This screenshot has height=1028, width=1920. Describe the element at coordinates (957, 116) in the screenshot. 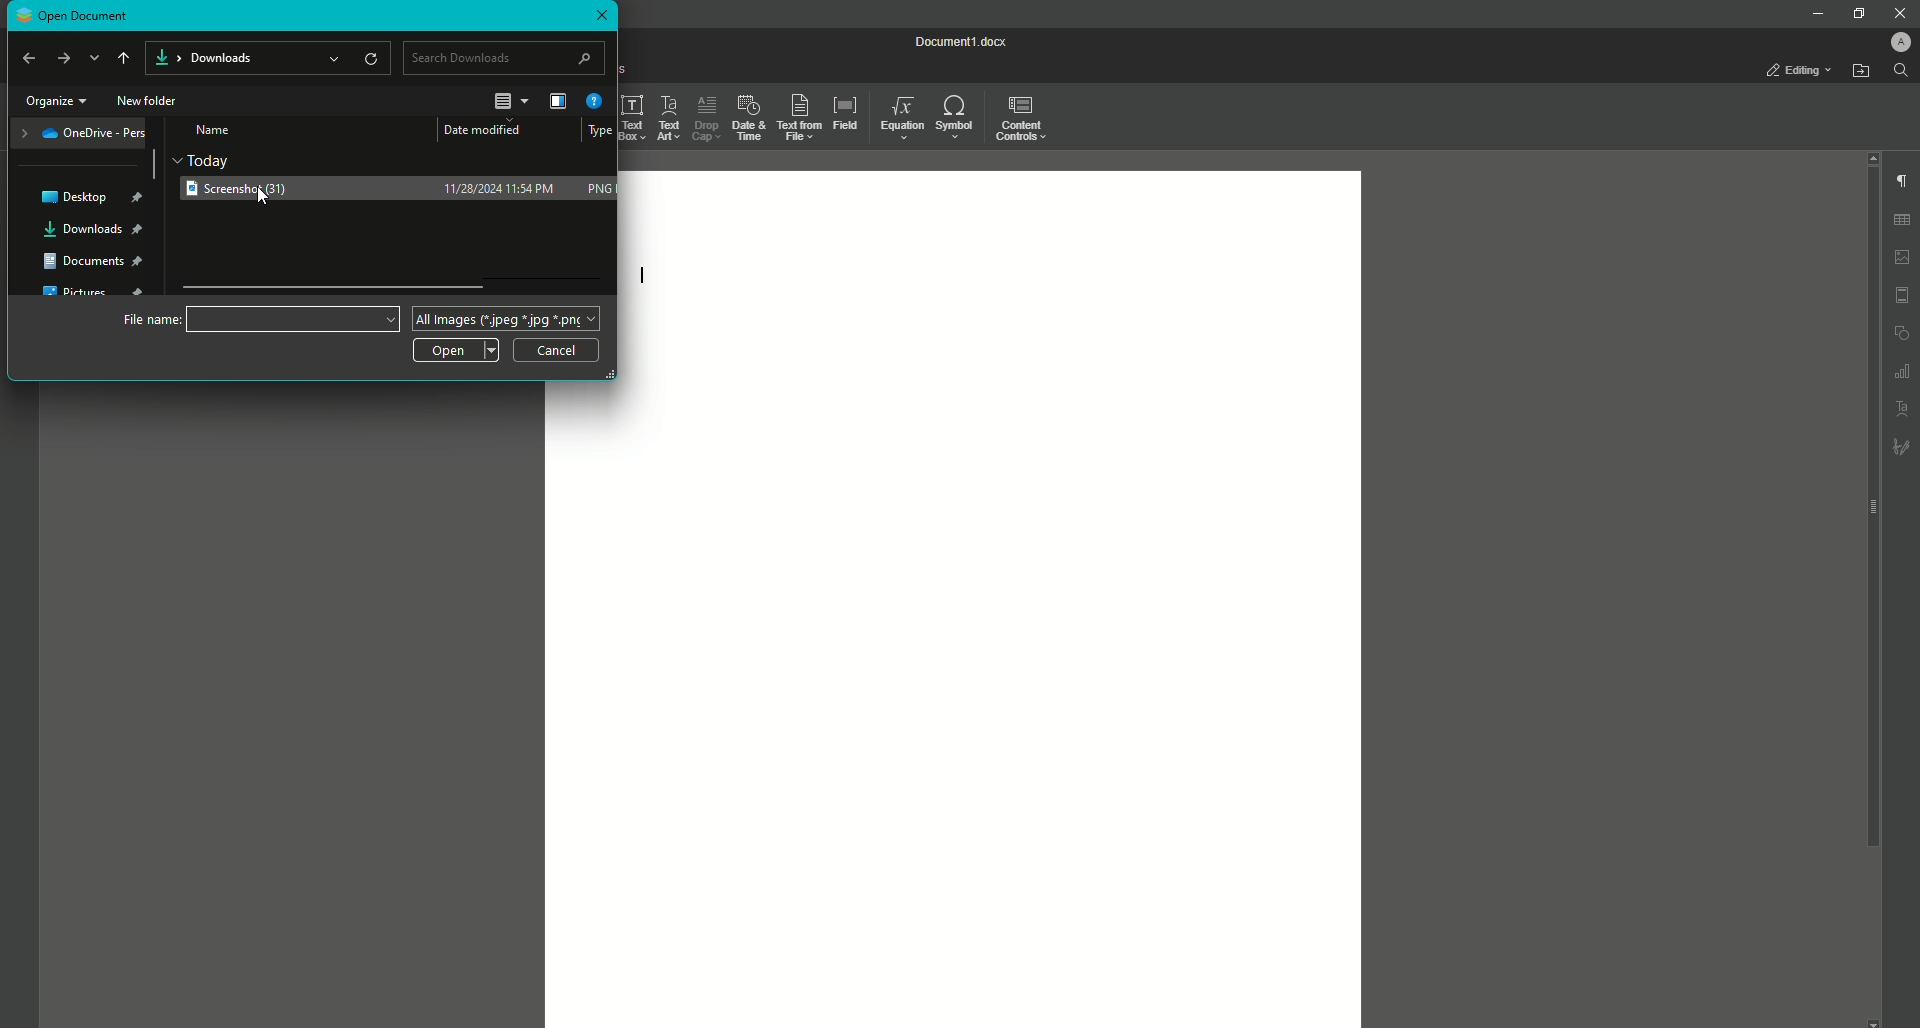

I see `Symbol` at that location.